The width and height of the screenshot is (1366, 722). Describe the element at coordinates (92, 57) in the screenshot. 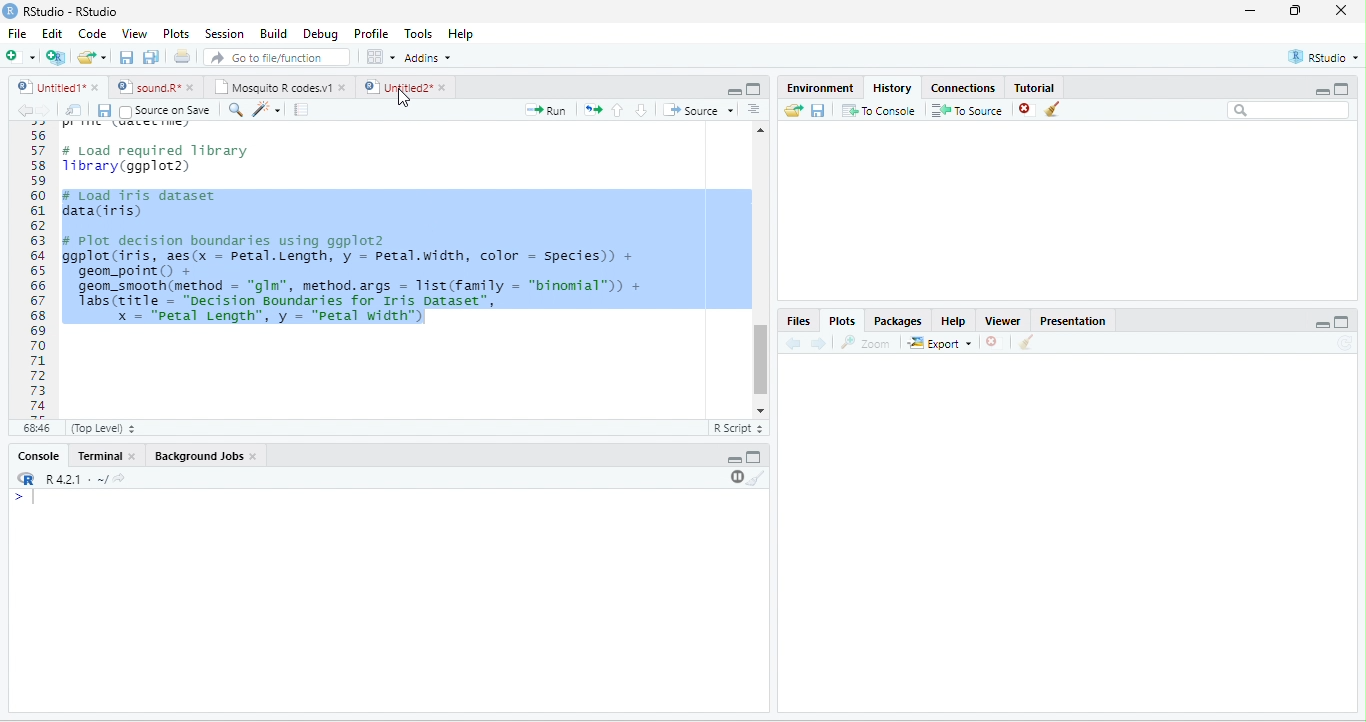

I see `open file` at that location.